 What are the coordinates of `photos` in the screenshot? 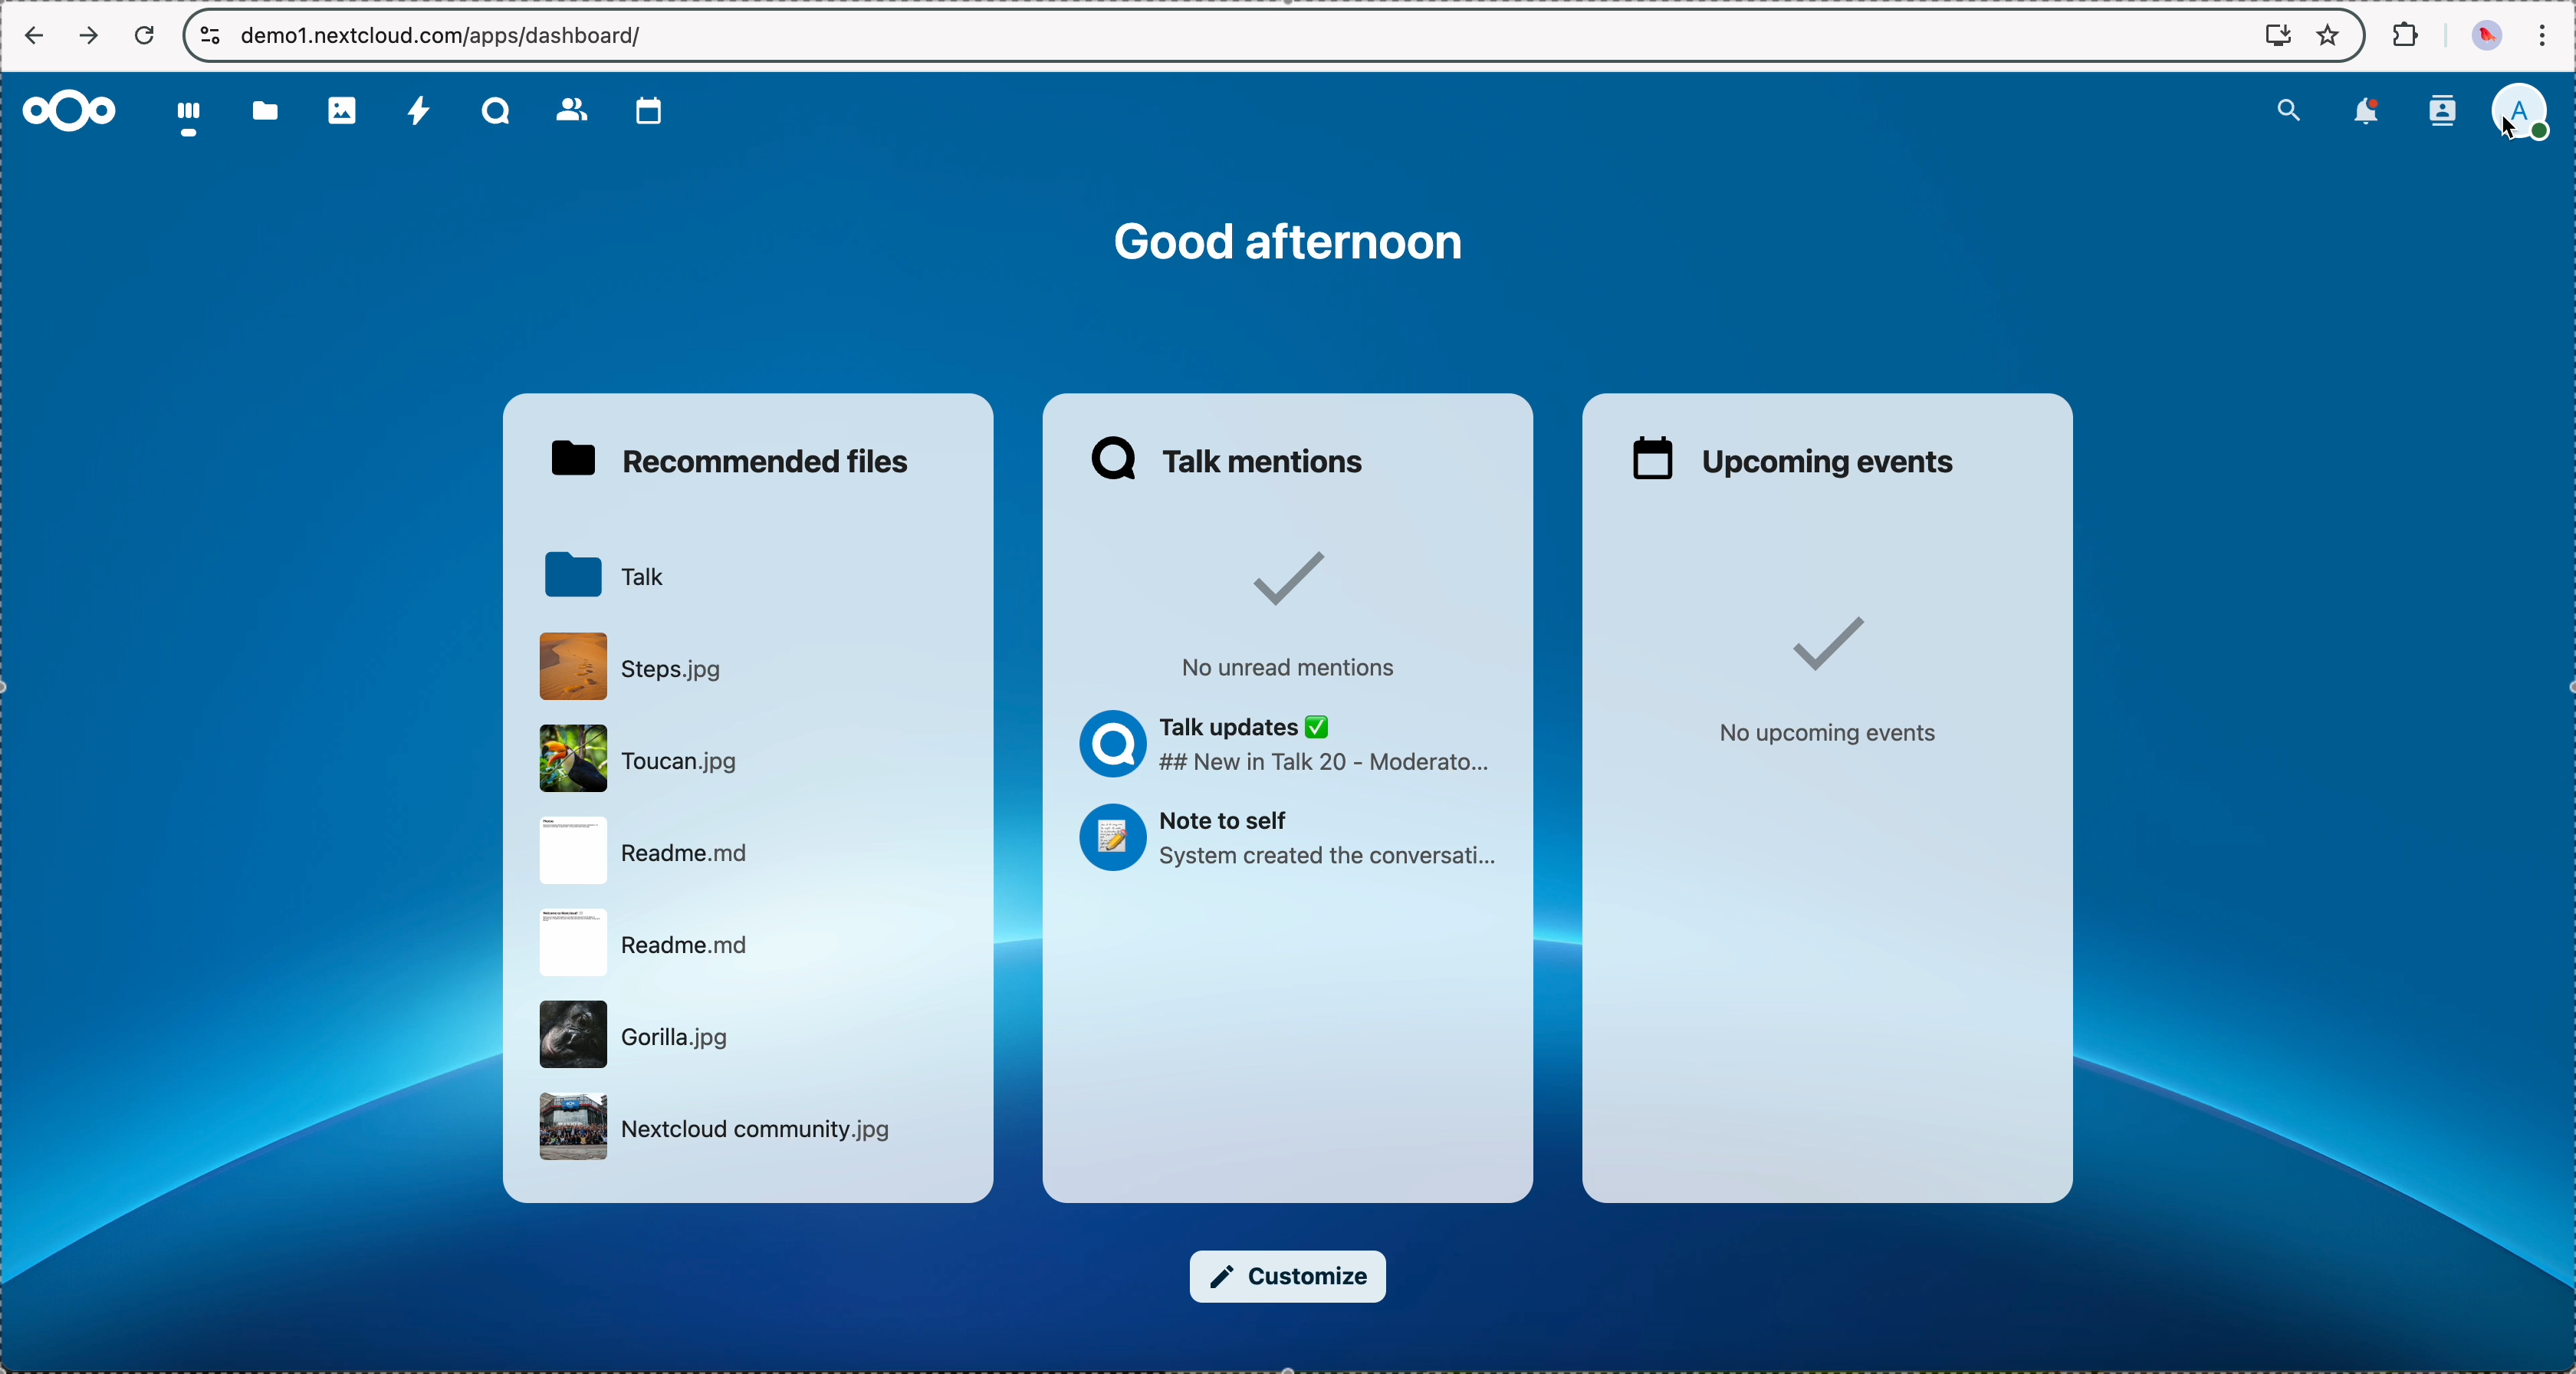 It's located at (343, 113).